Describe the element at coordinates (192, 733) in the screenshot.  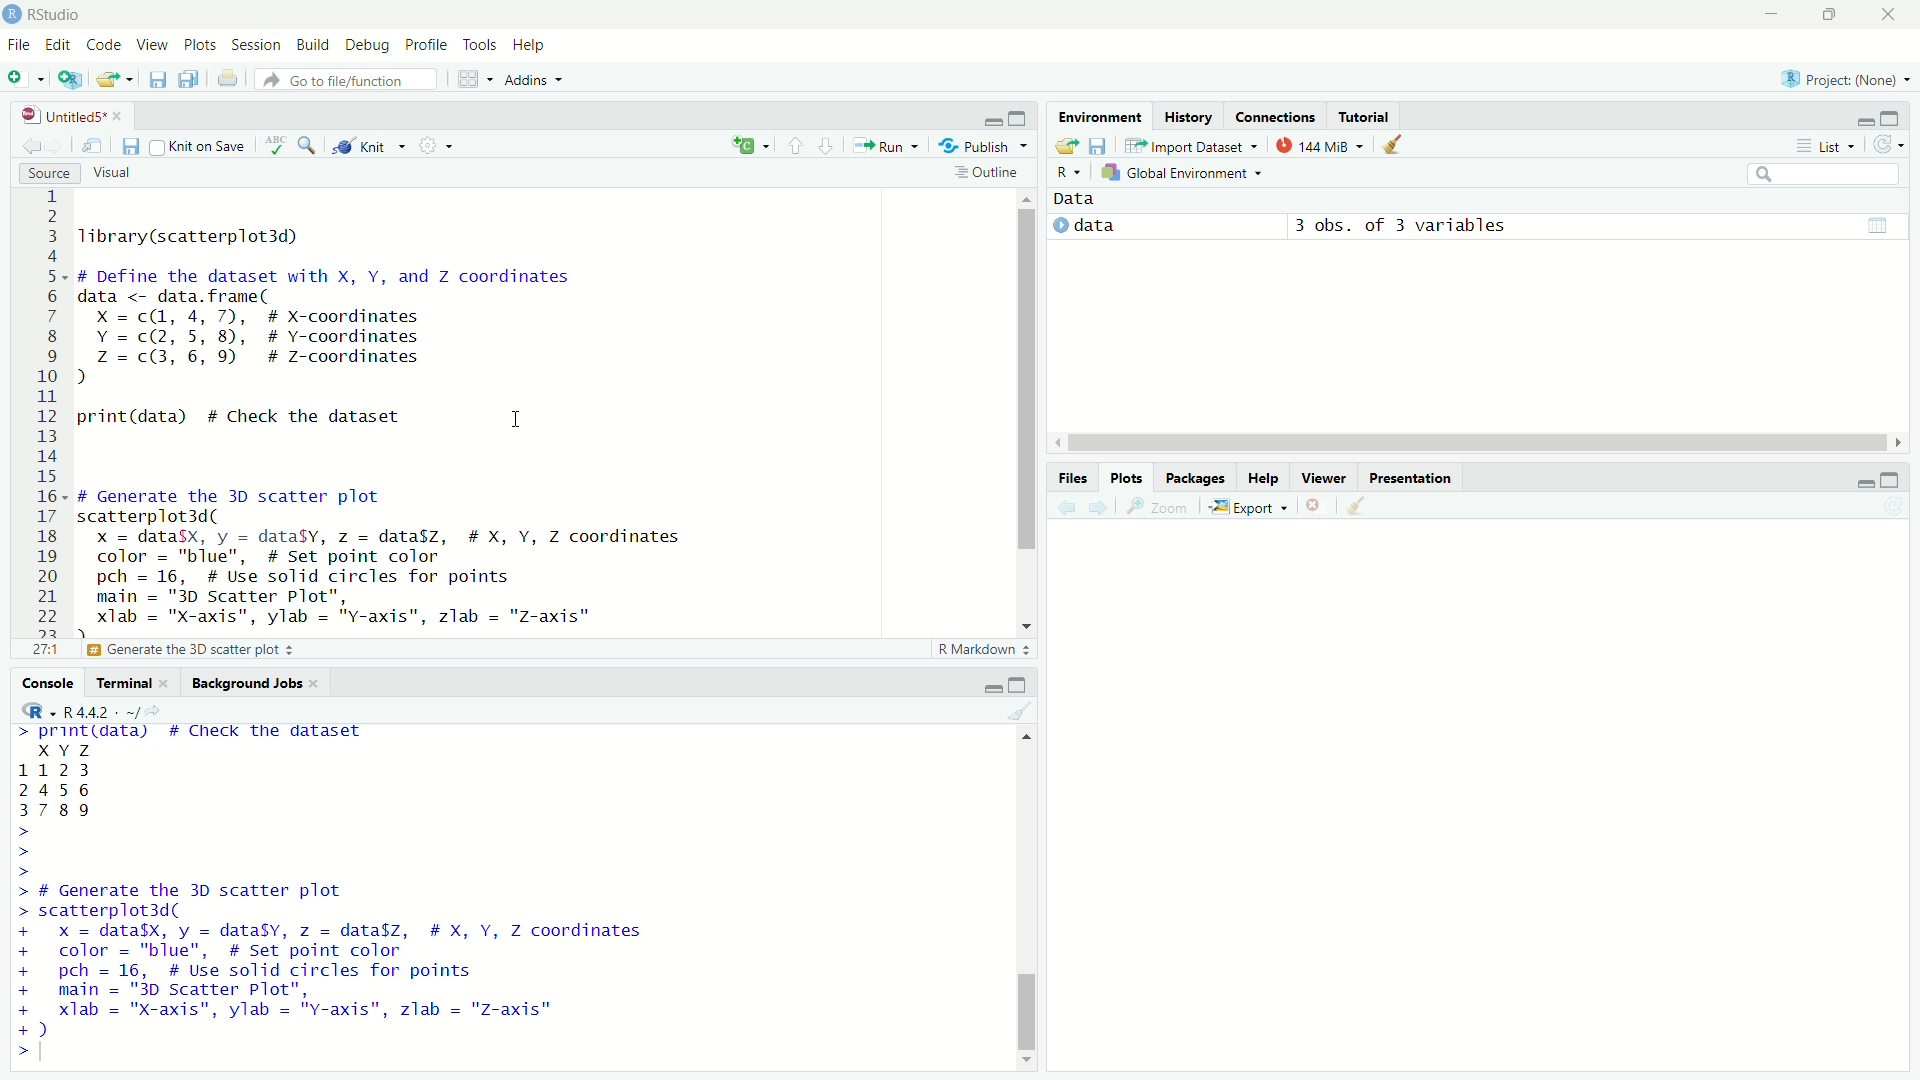
I see `> print(data) # Check the dataset` at that location.